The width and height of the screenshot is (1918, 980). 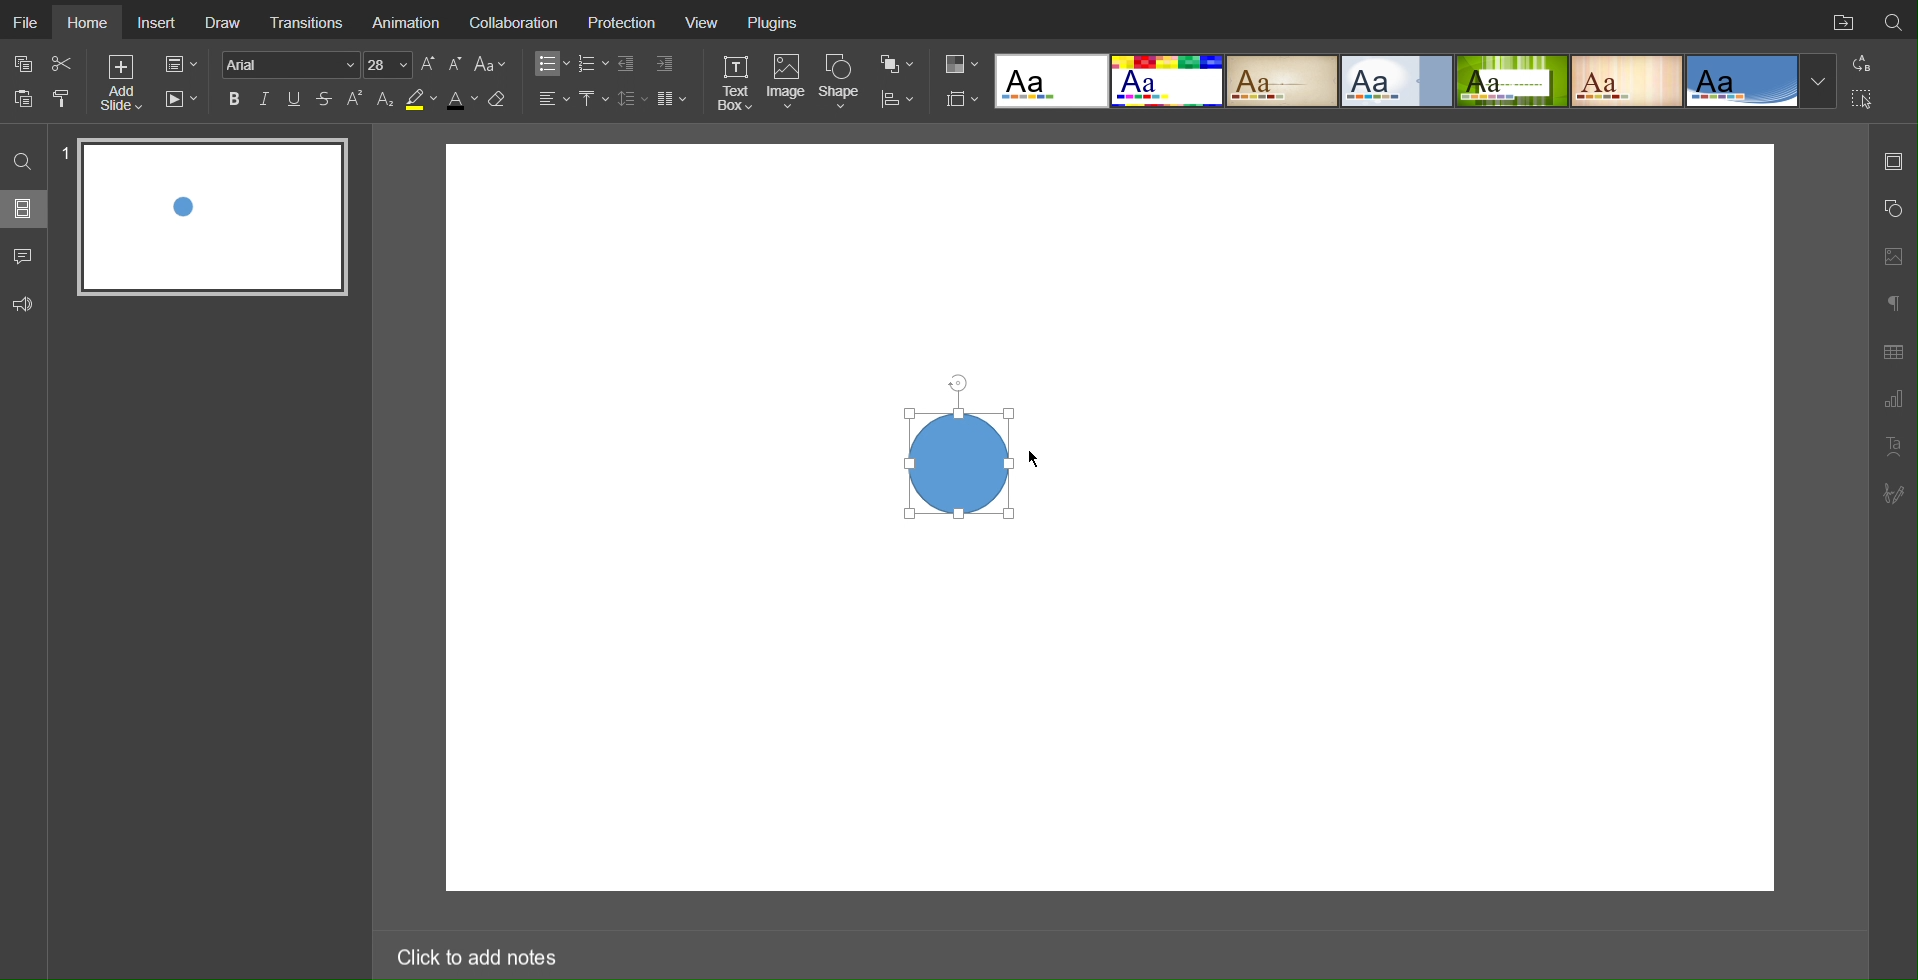 I want to click on Number List, so click(x=592, y=64).